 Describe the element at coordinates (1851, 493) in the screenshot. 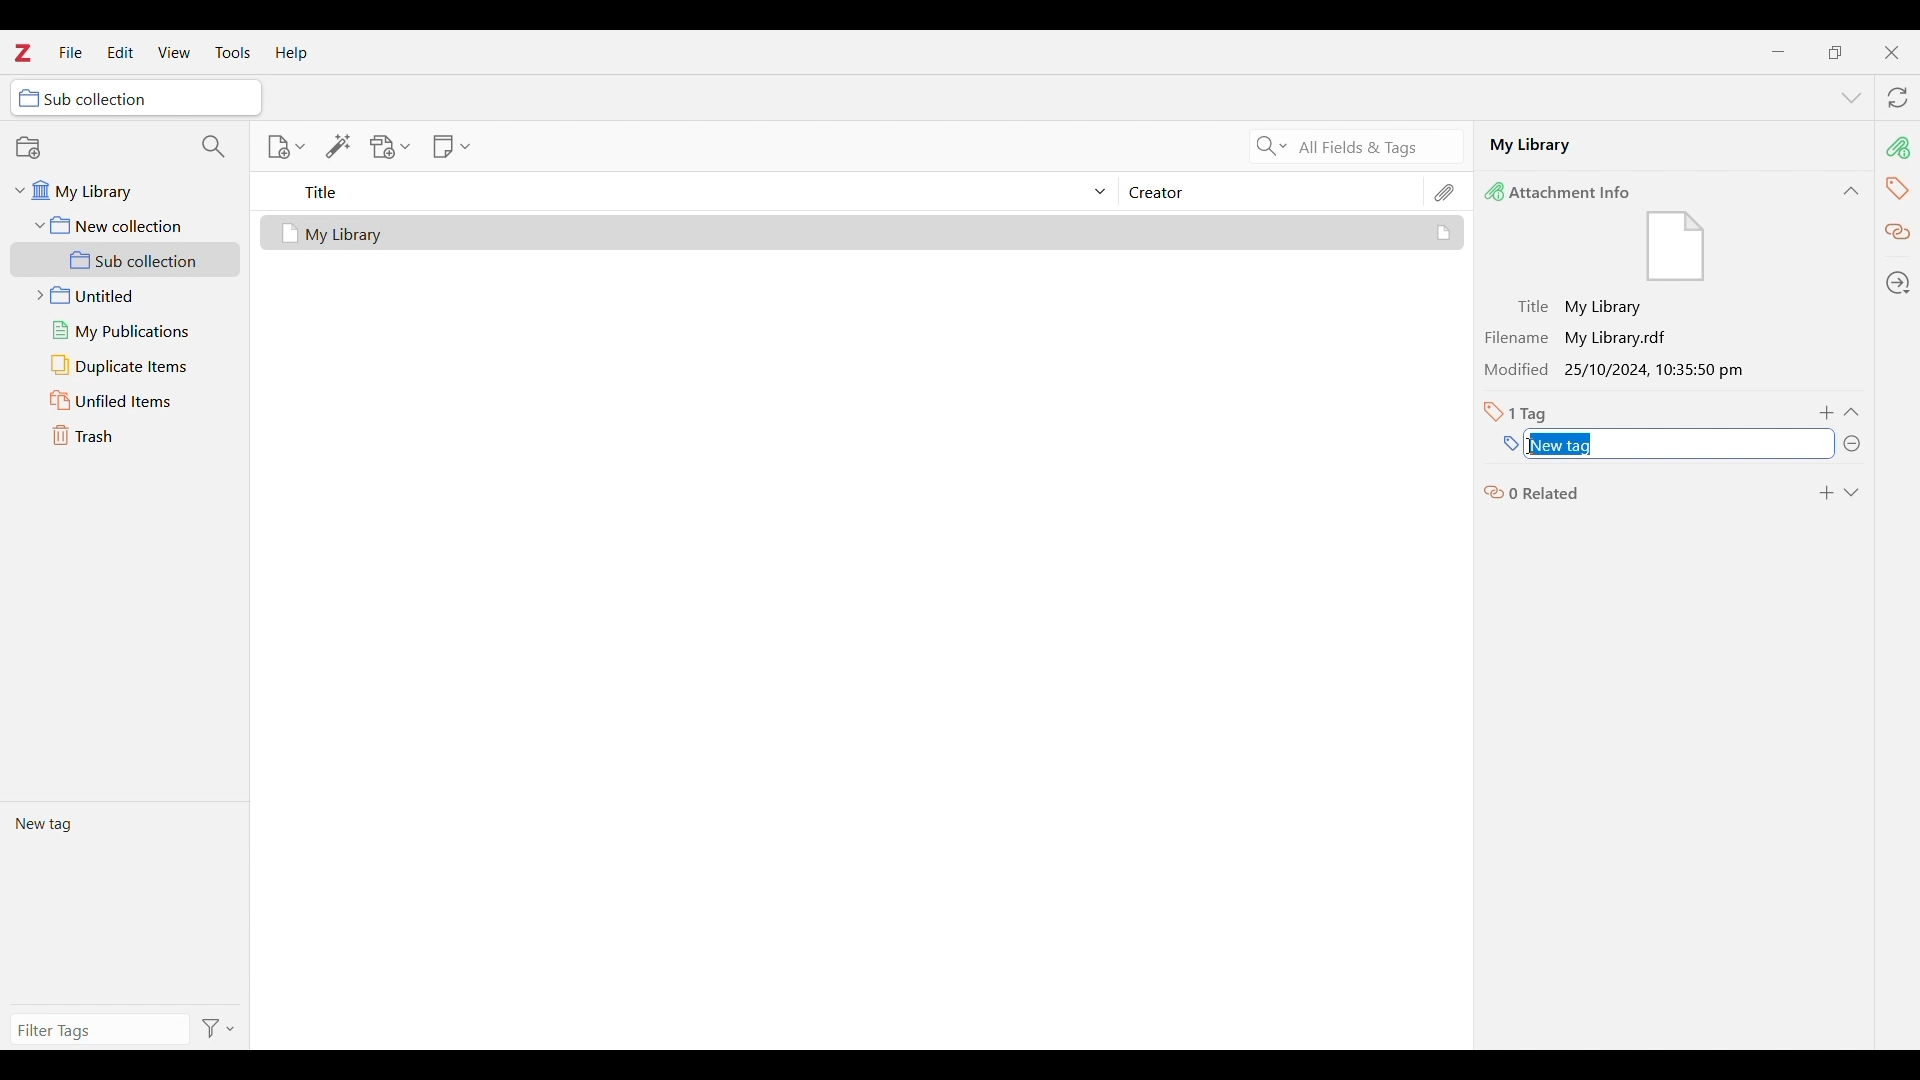

I see `Expand` at that location.